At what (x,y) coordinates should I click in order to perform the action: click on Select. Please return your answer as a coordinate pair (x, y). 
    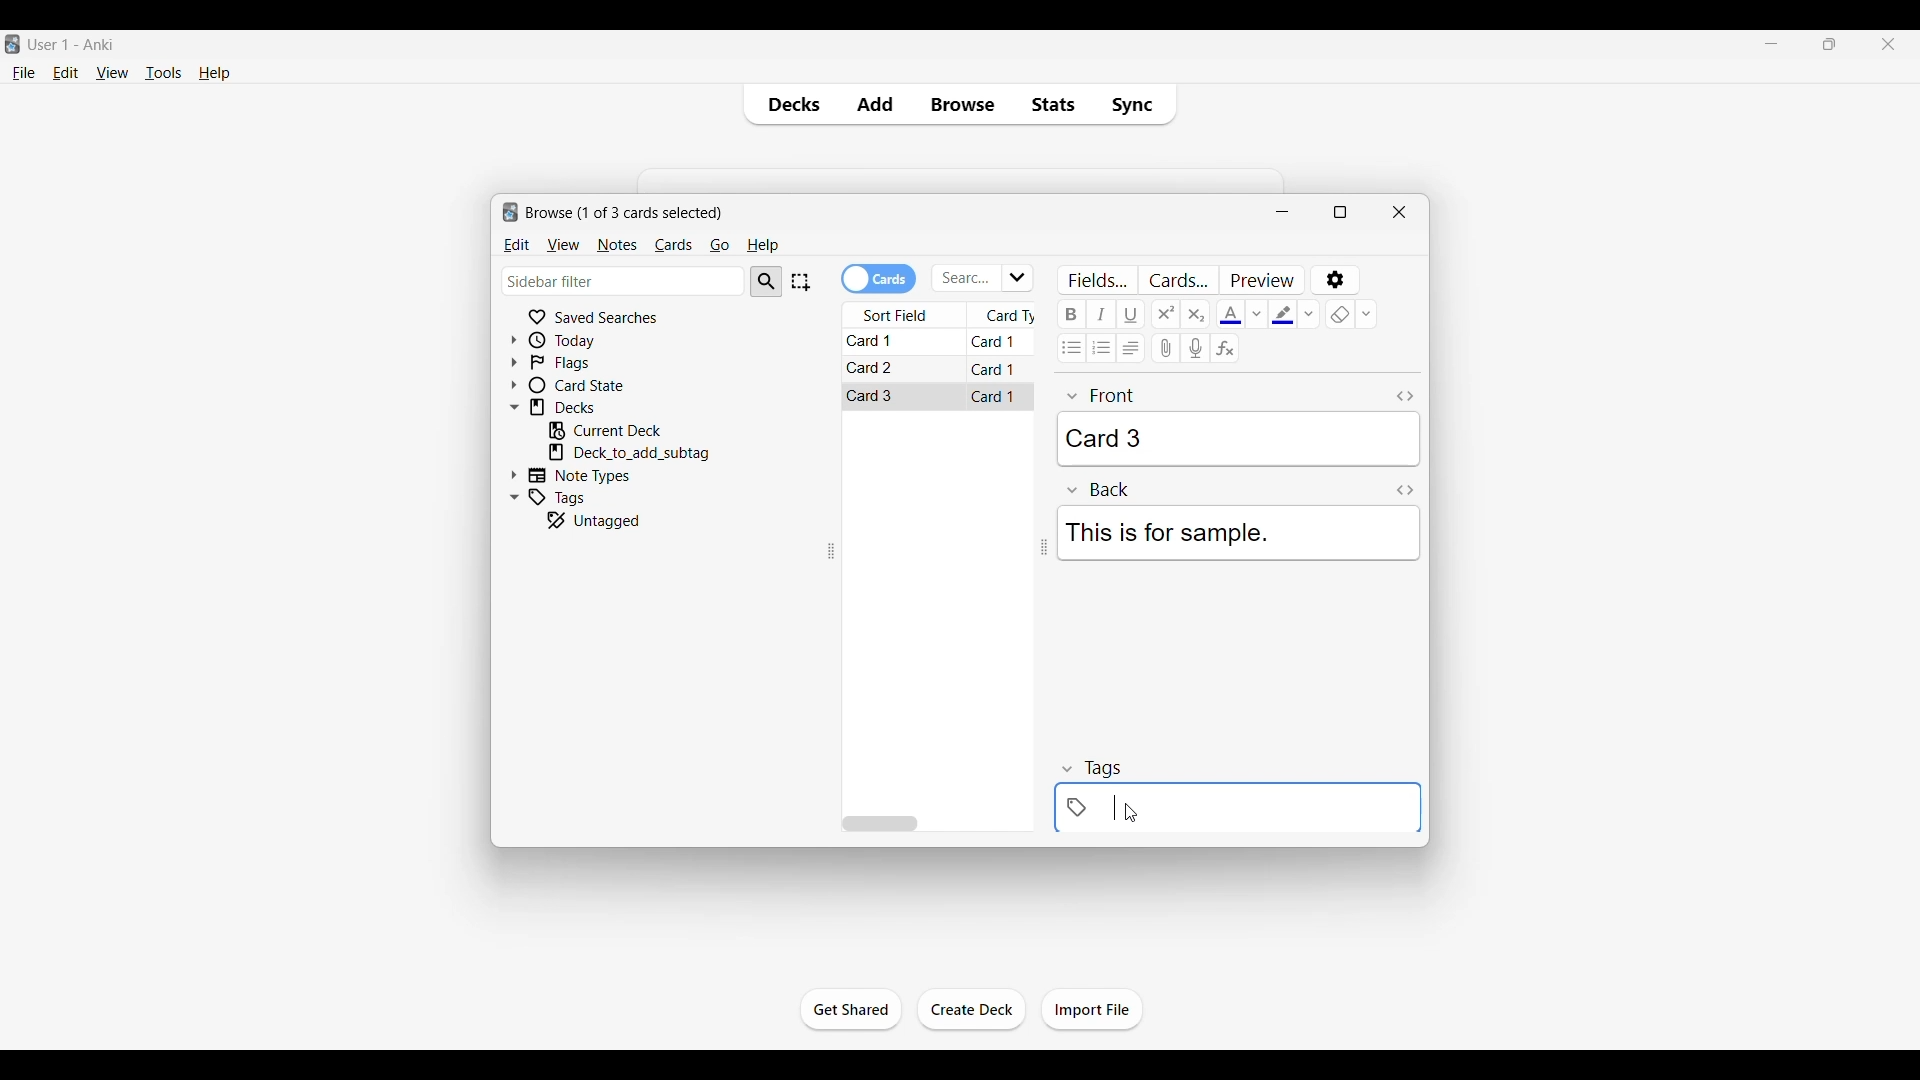
    Looking at the image, I should click on (800, 282).